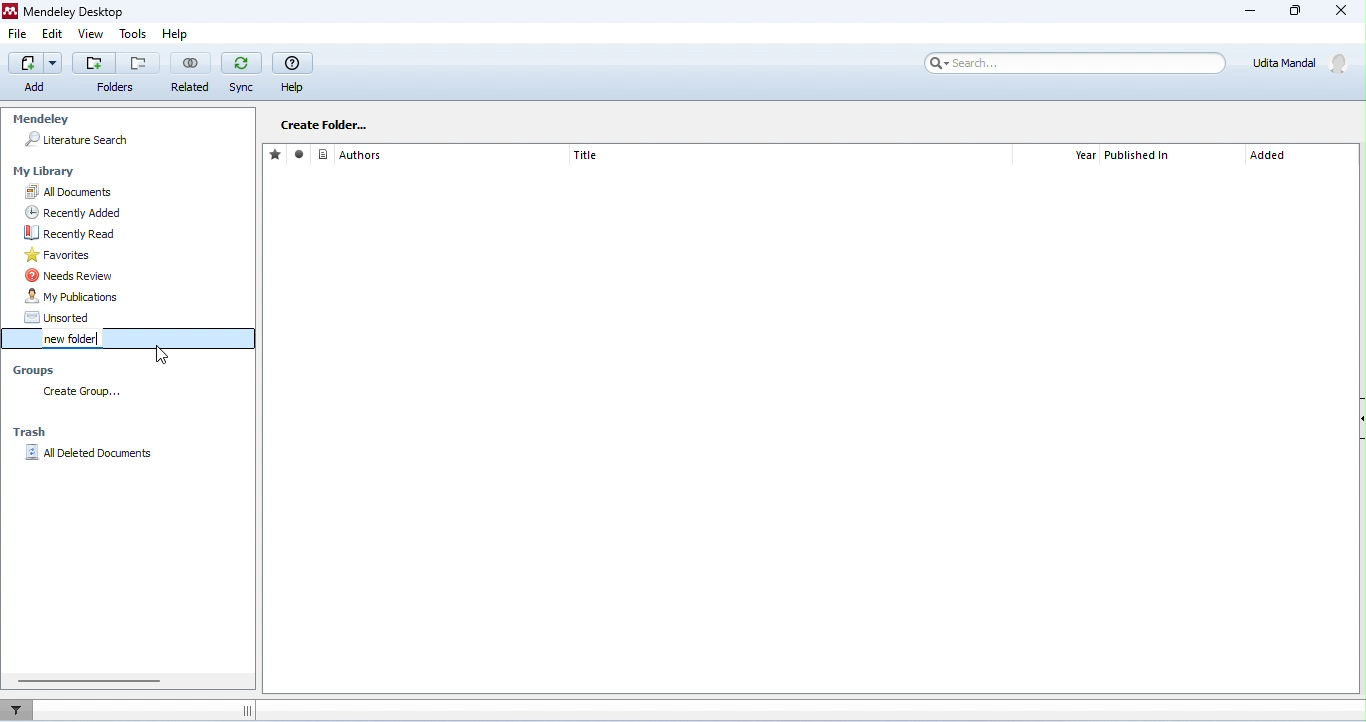 The height and width of the screenshot is (722, 1366). I want to click on literature search, so click(77, 140).